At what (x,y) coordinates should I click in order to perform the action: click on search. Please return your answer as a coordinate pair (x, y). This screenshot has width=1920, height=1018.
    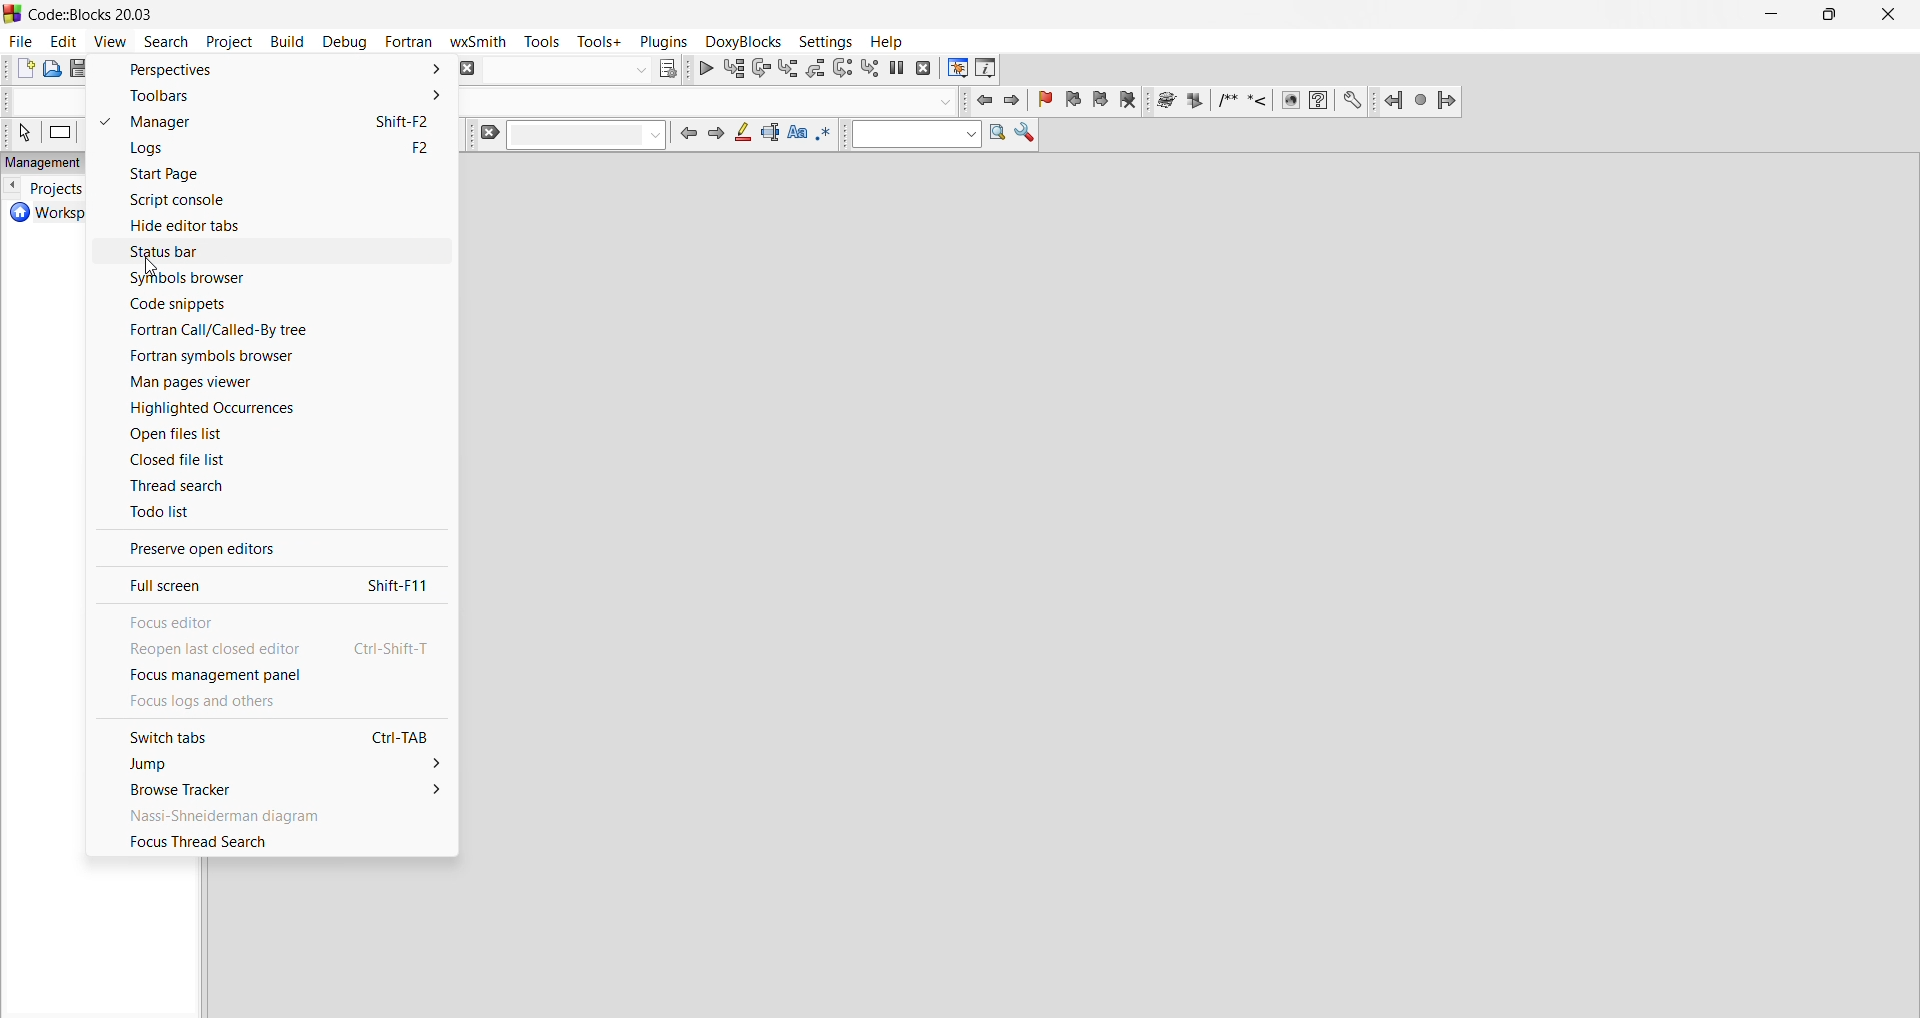
    Looking at the image, I should click on (165, 42).